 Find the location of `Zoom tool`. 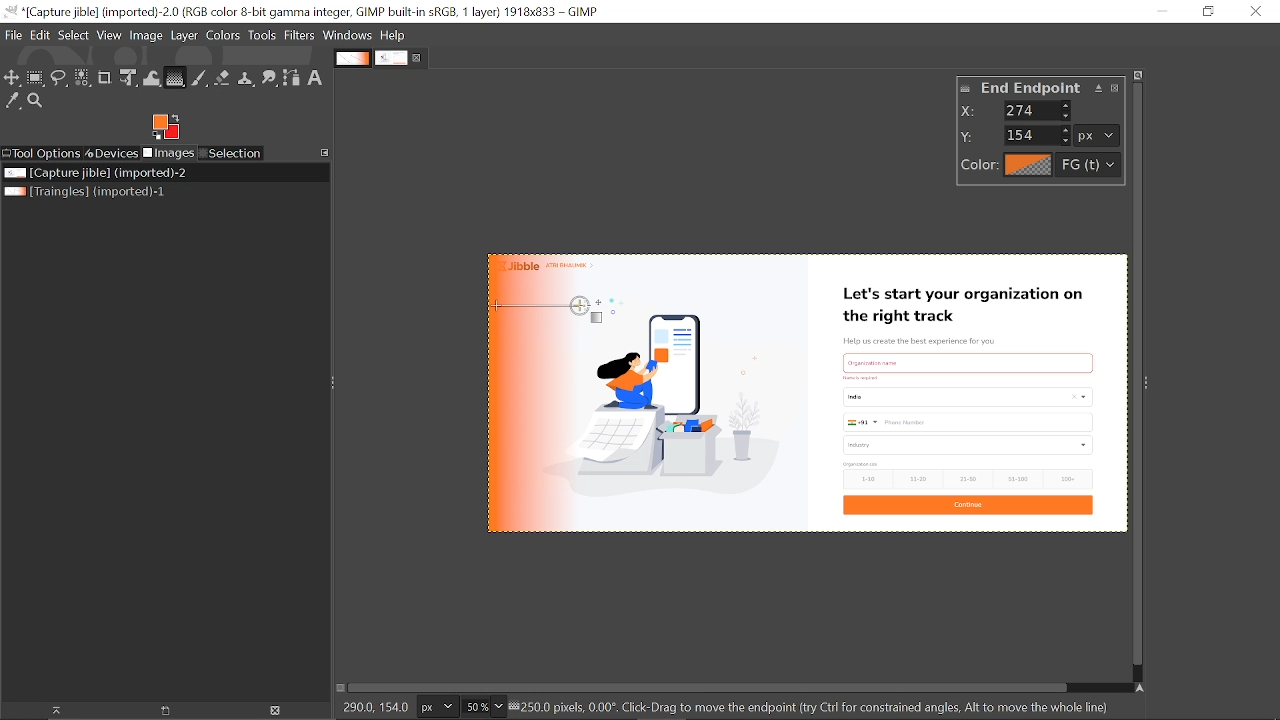

Zoom tool is located at coordinates (35, 100).